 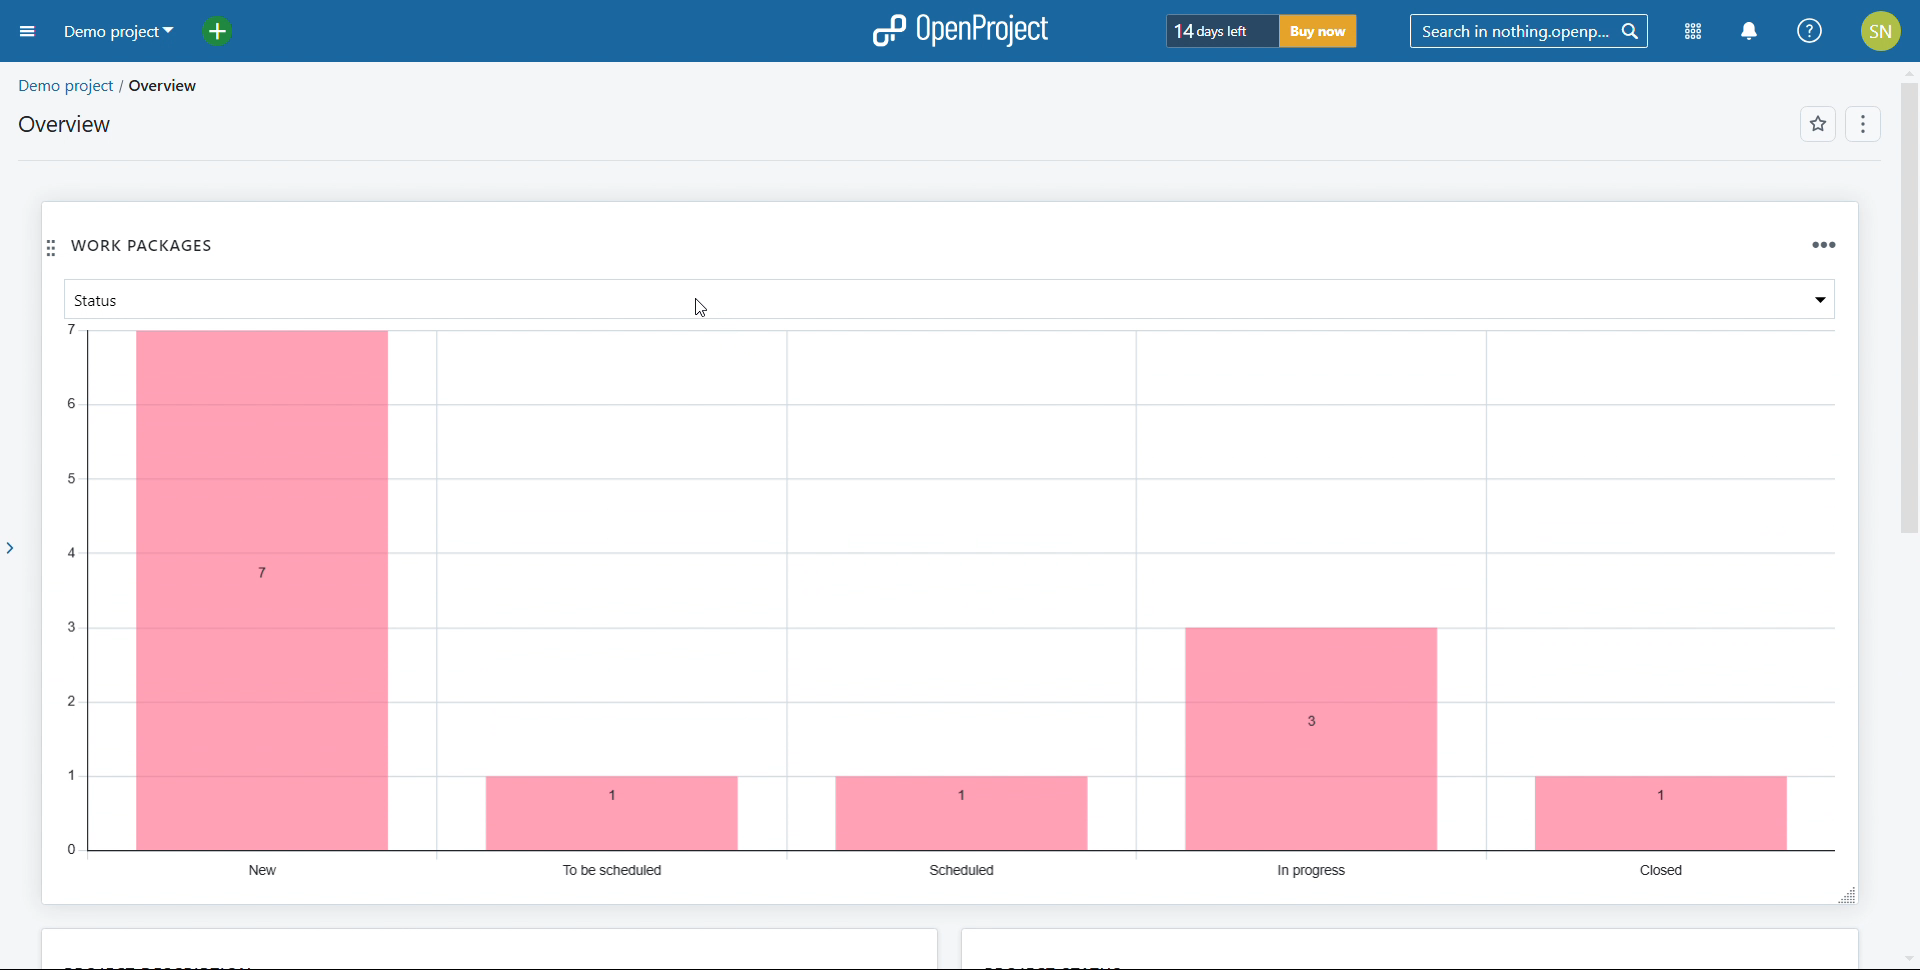 What do you see at coordinates (960, 30) in the screenshot?
I see `logo` at bounding box center [960, 30].